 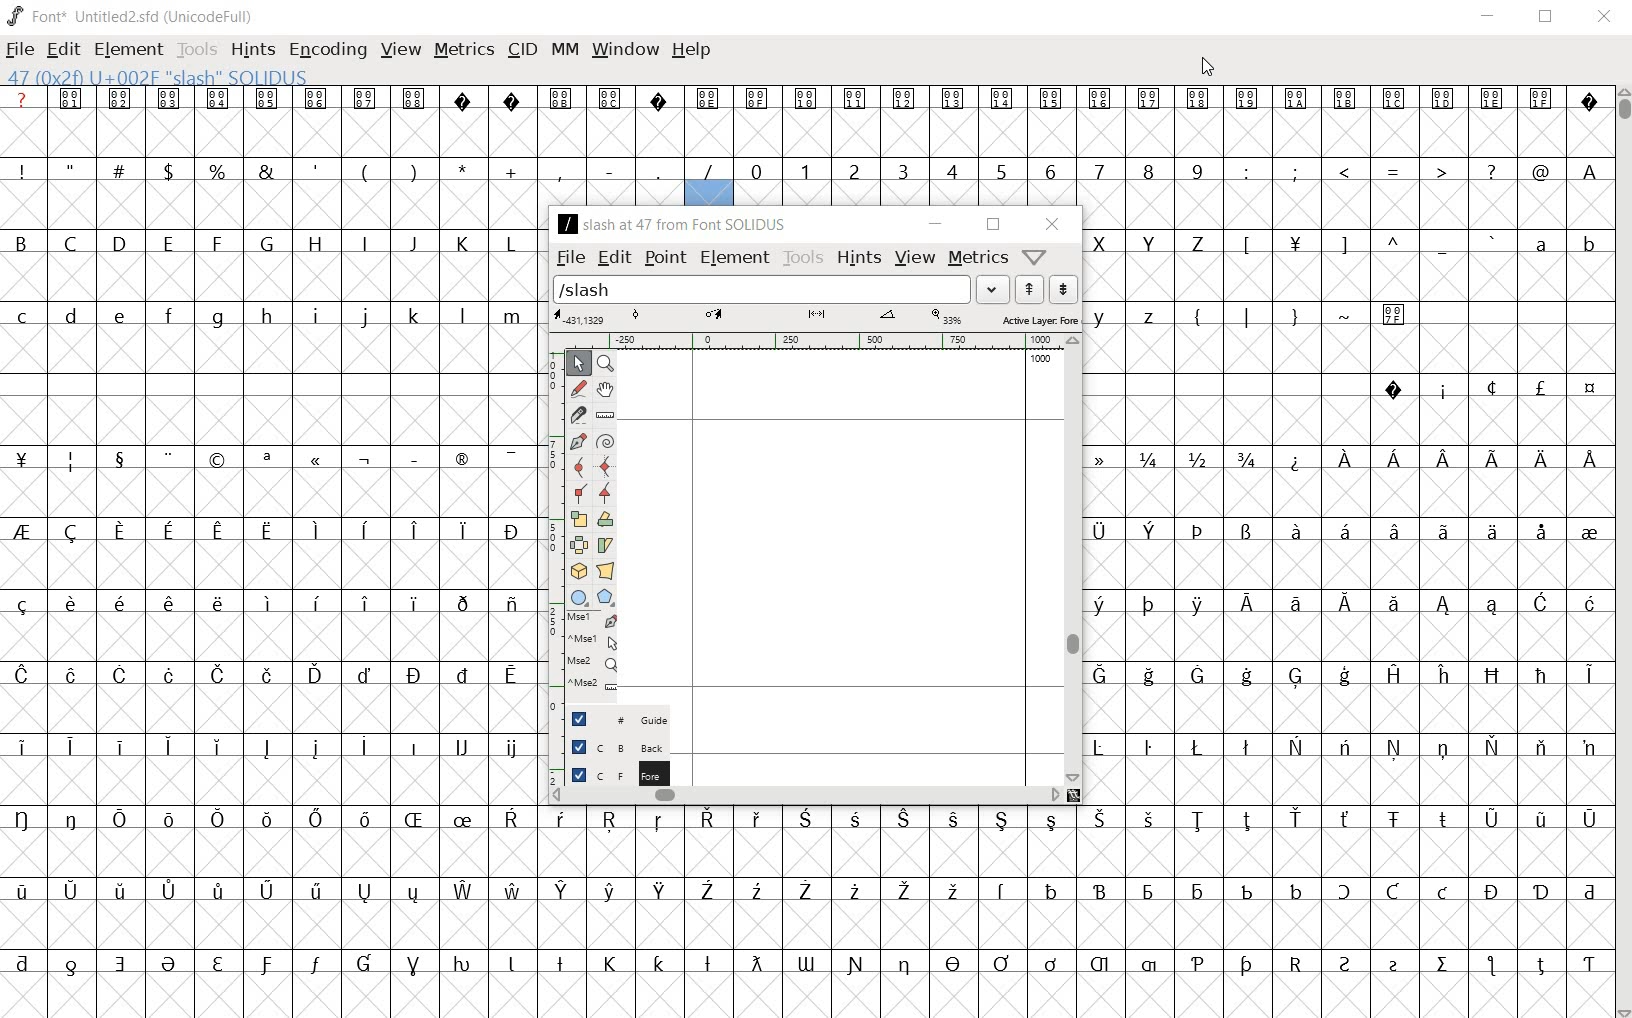 I want to click on empty cells, so click(x=805, y=925).